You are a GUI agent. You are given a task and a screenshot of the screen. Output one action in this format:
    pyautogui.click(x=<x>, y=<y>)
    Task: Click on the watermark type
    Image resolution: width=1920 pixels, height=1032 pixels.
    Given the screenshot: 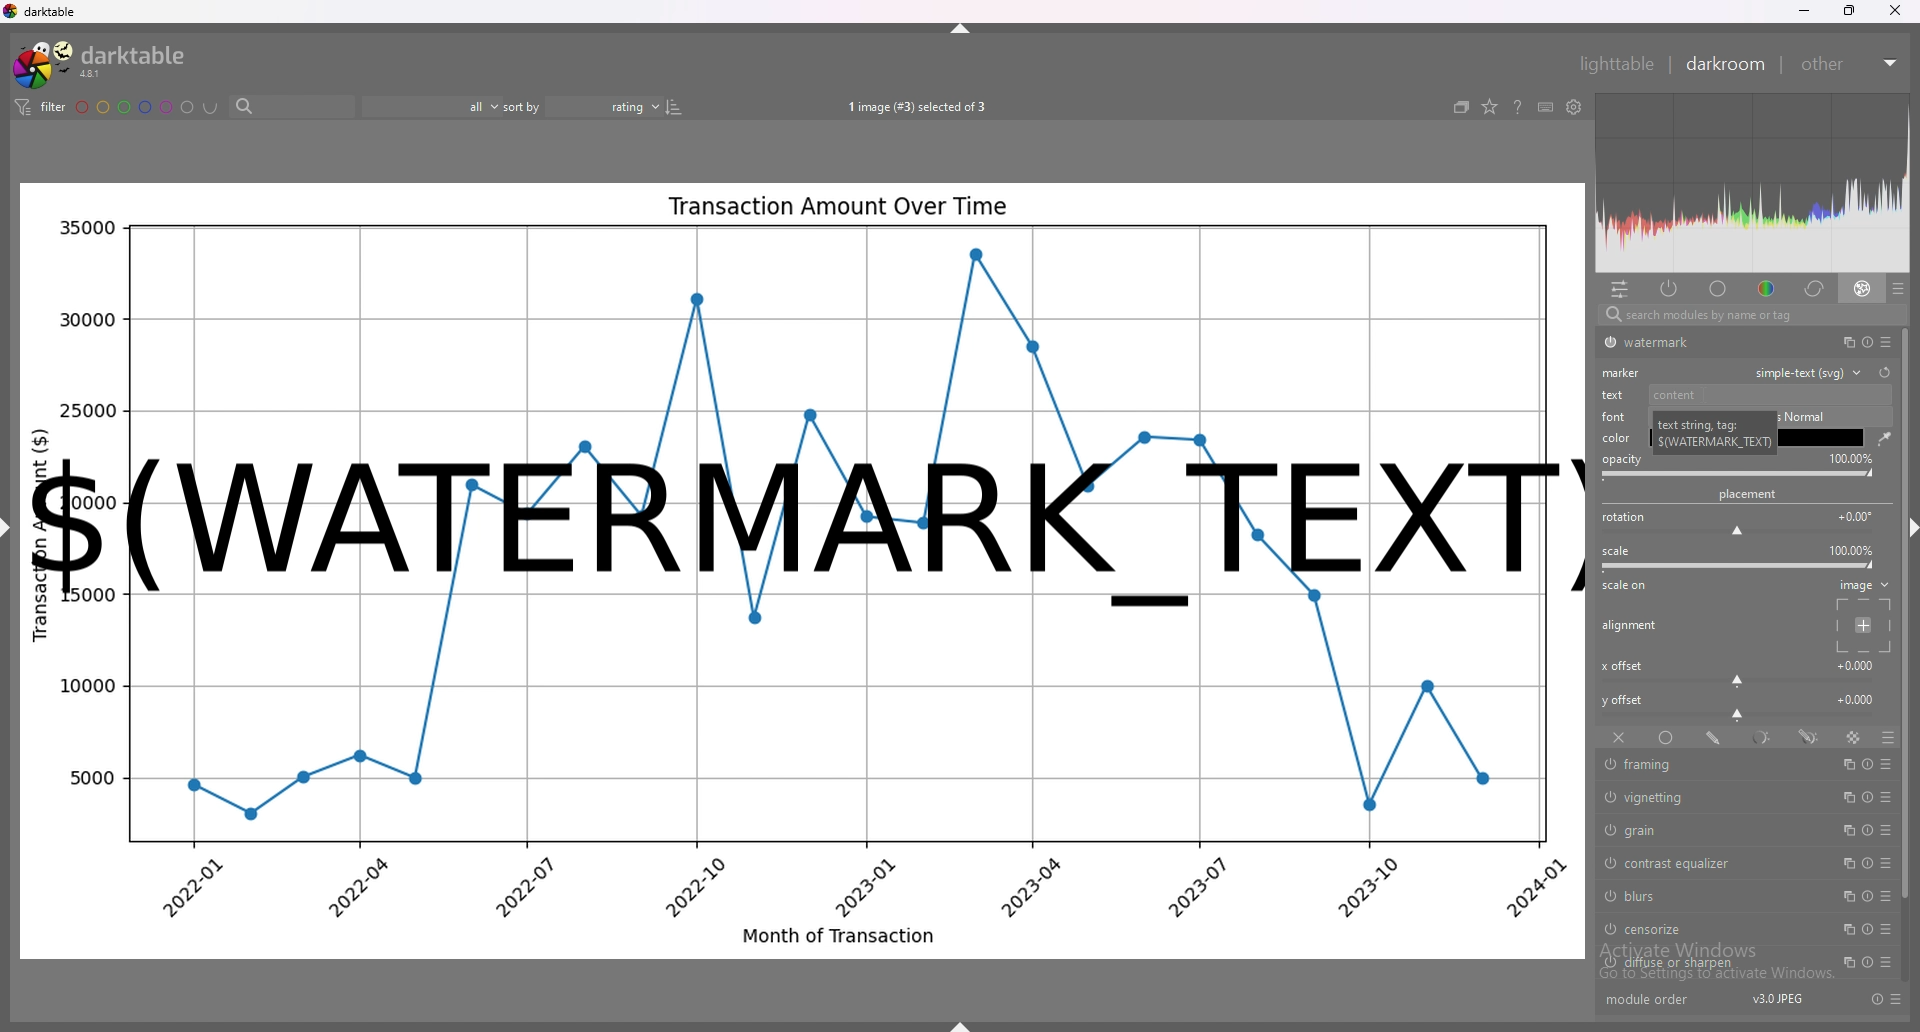 What is the action you would take?
    pyautogui.click(x=1814, y=373)
    